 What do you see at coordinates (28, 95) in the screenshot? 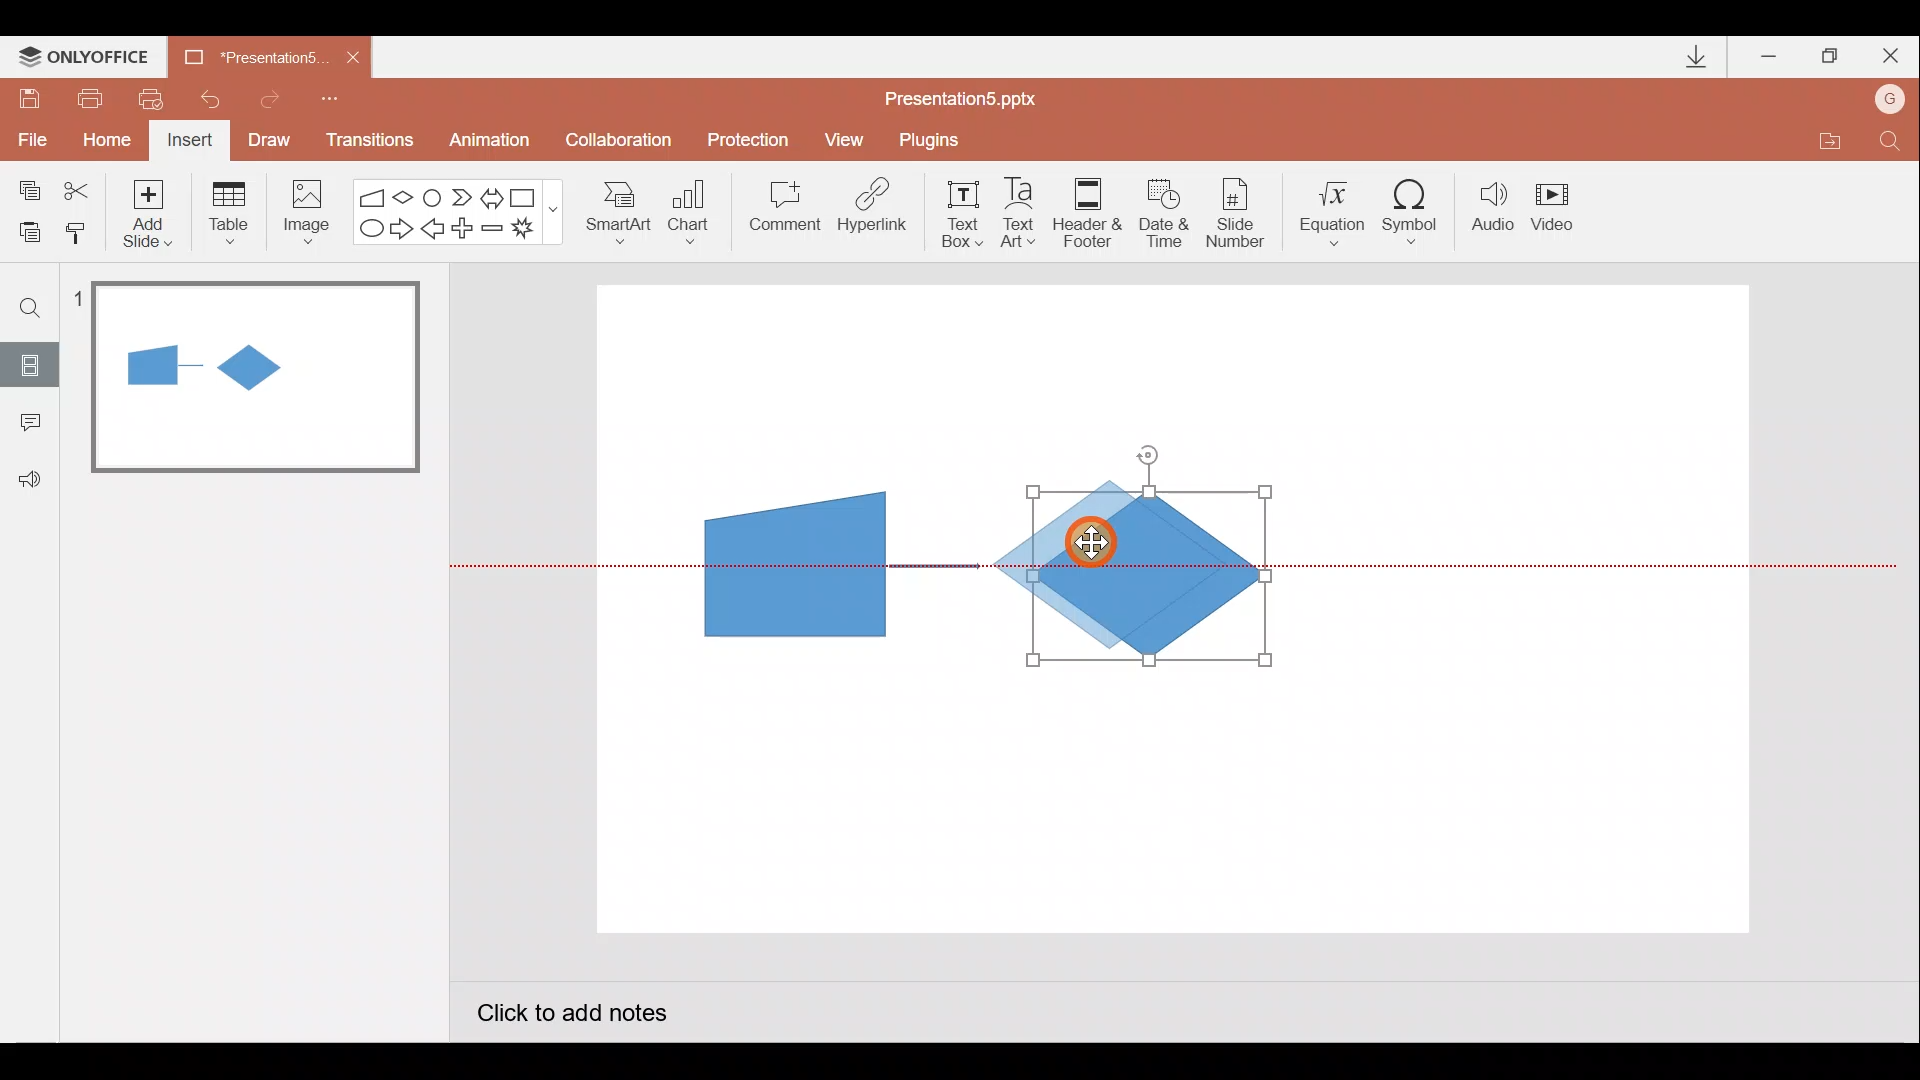
I see `Save` at bounding box center [28, 95].